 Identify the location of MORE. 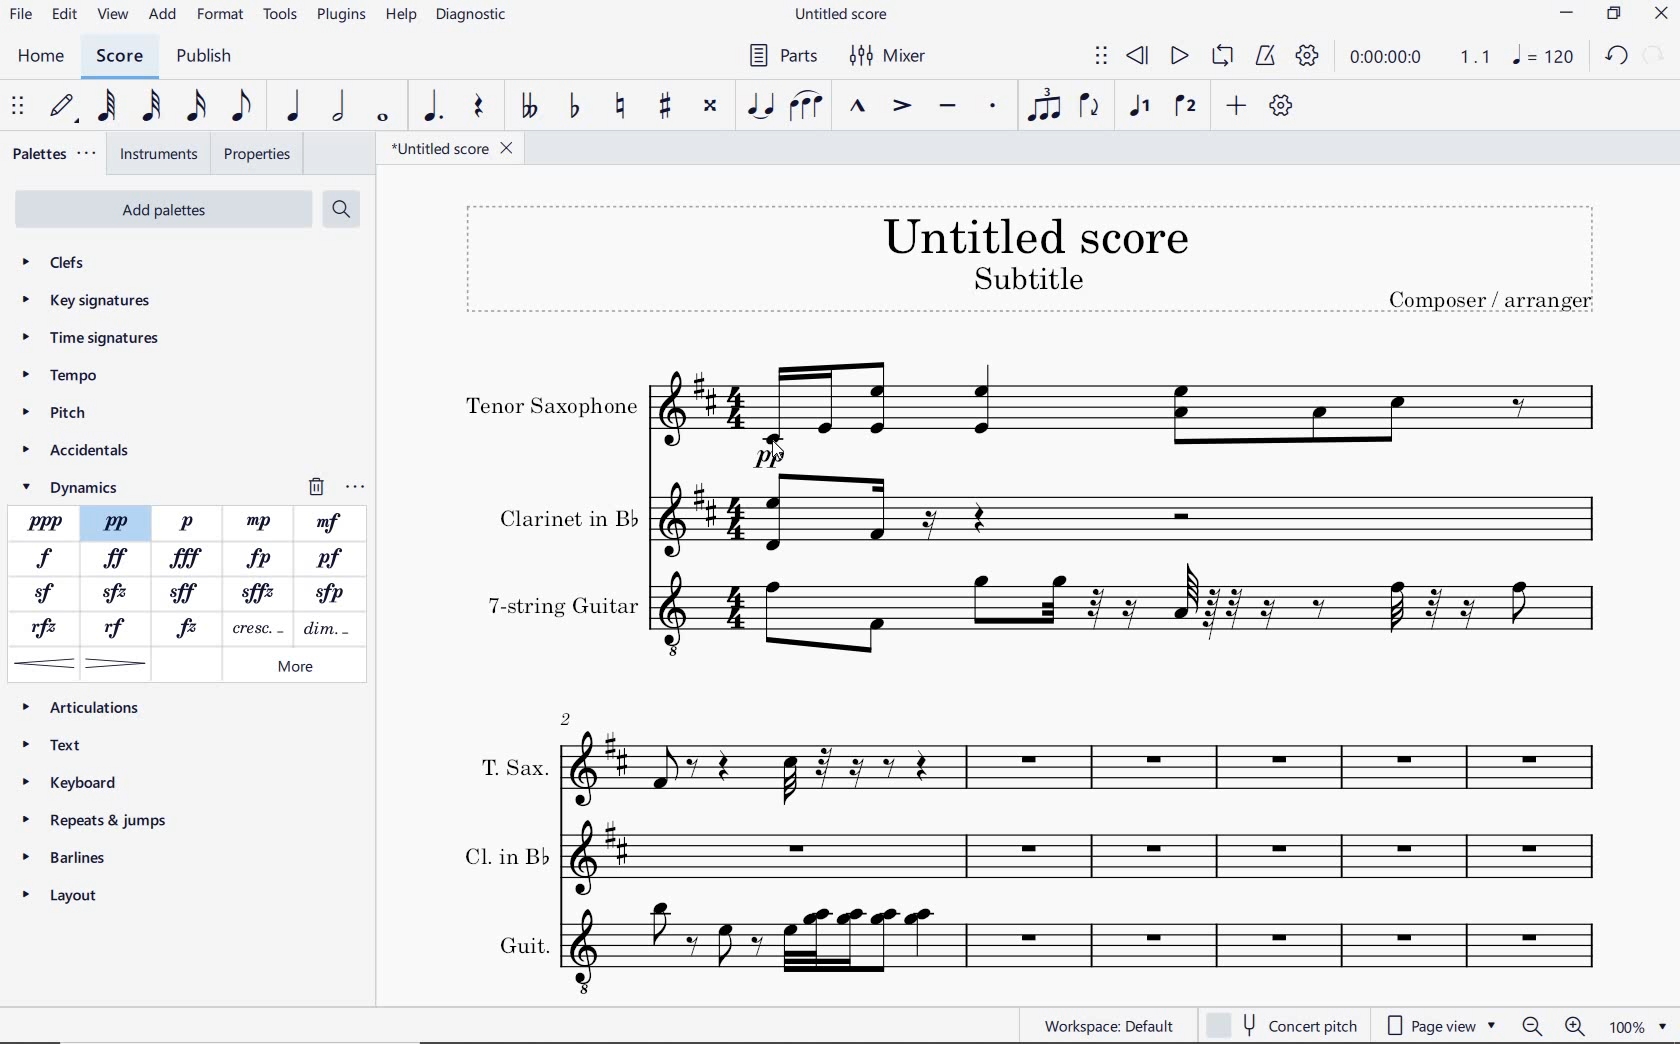
(292, 668).